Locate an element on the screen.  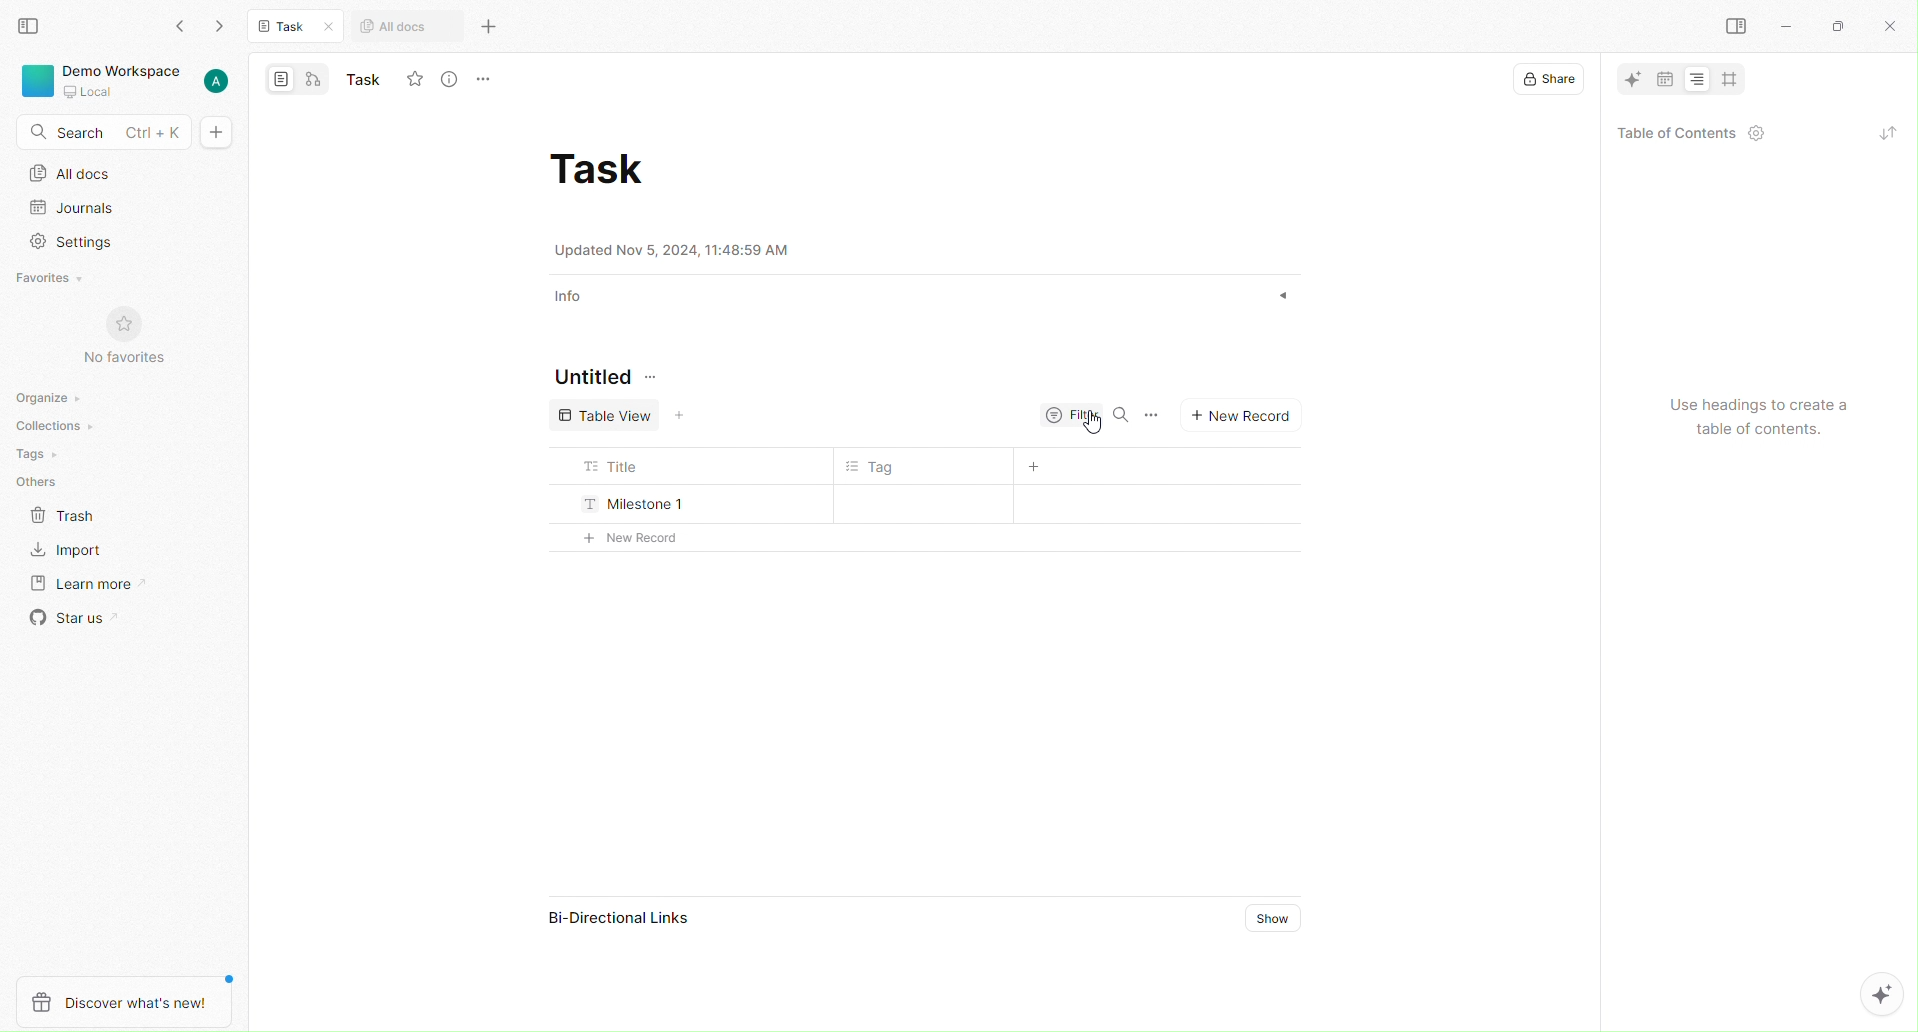
All docs is located at coordinates (397, 28).